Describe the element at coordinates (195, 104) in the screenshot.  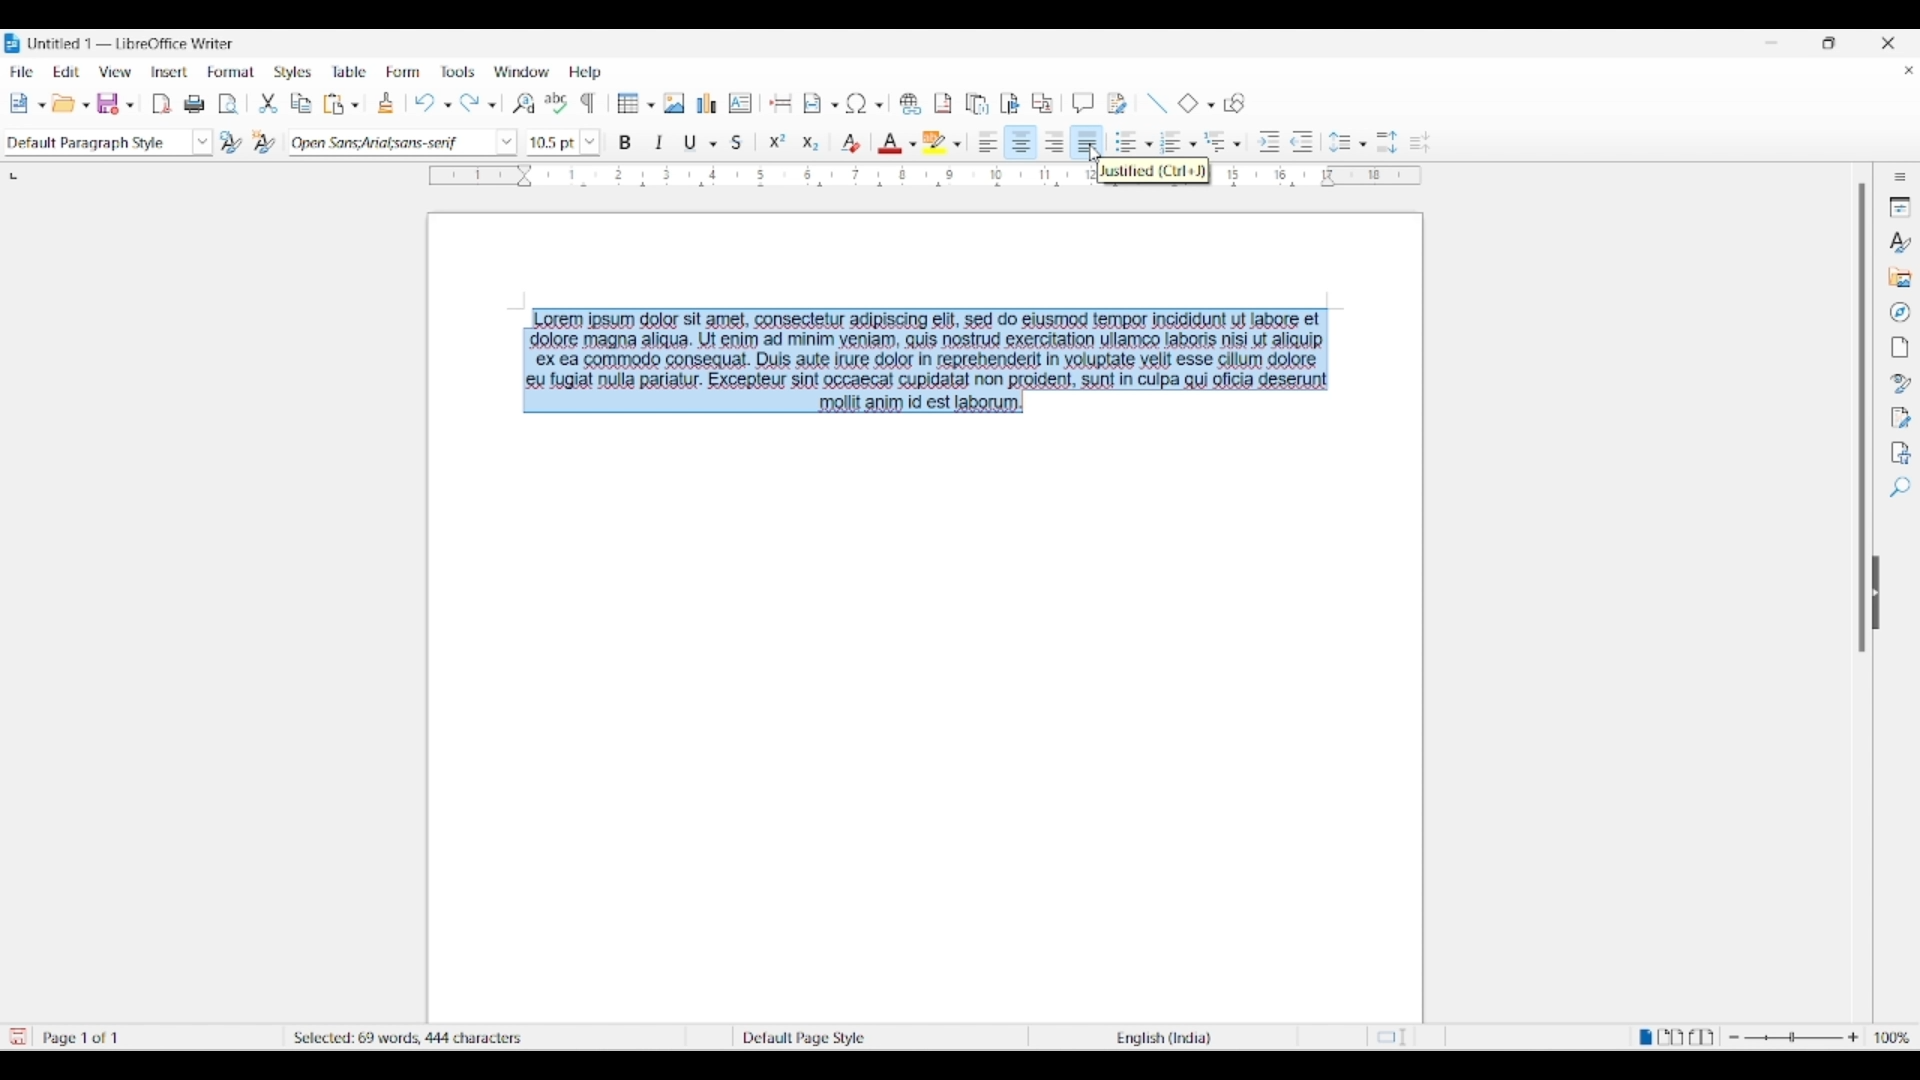
I see `Print` at that location.